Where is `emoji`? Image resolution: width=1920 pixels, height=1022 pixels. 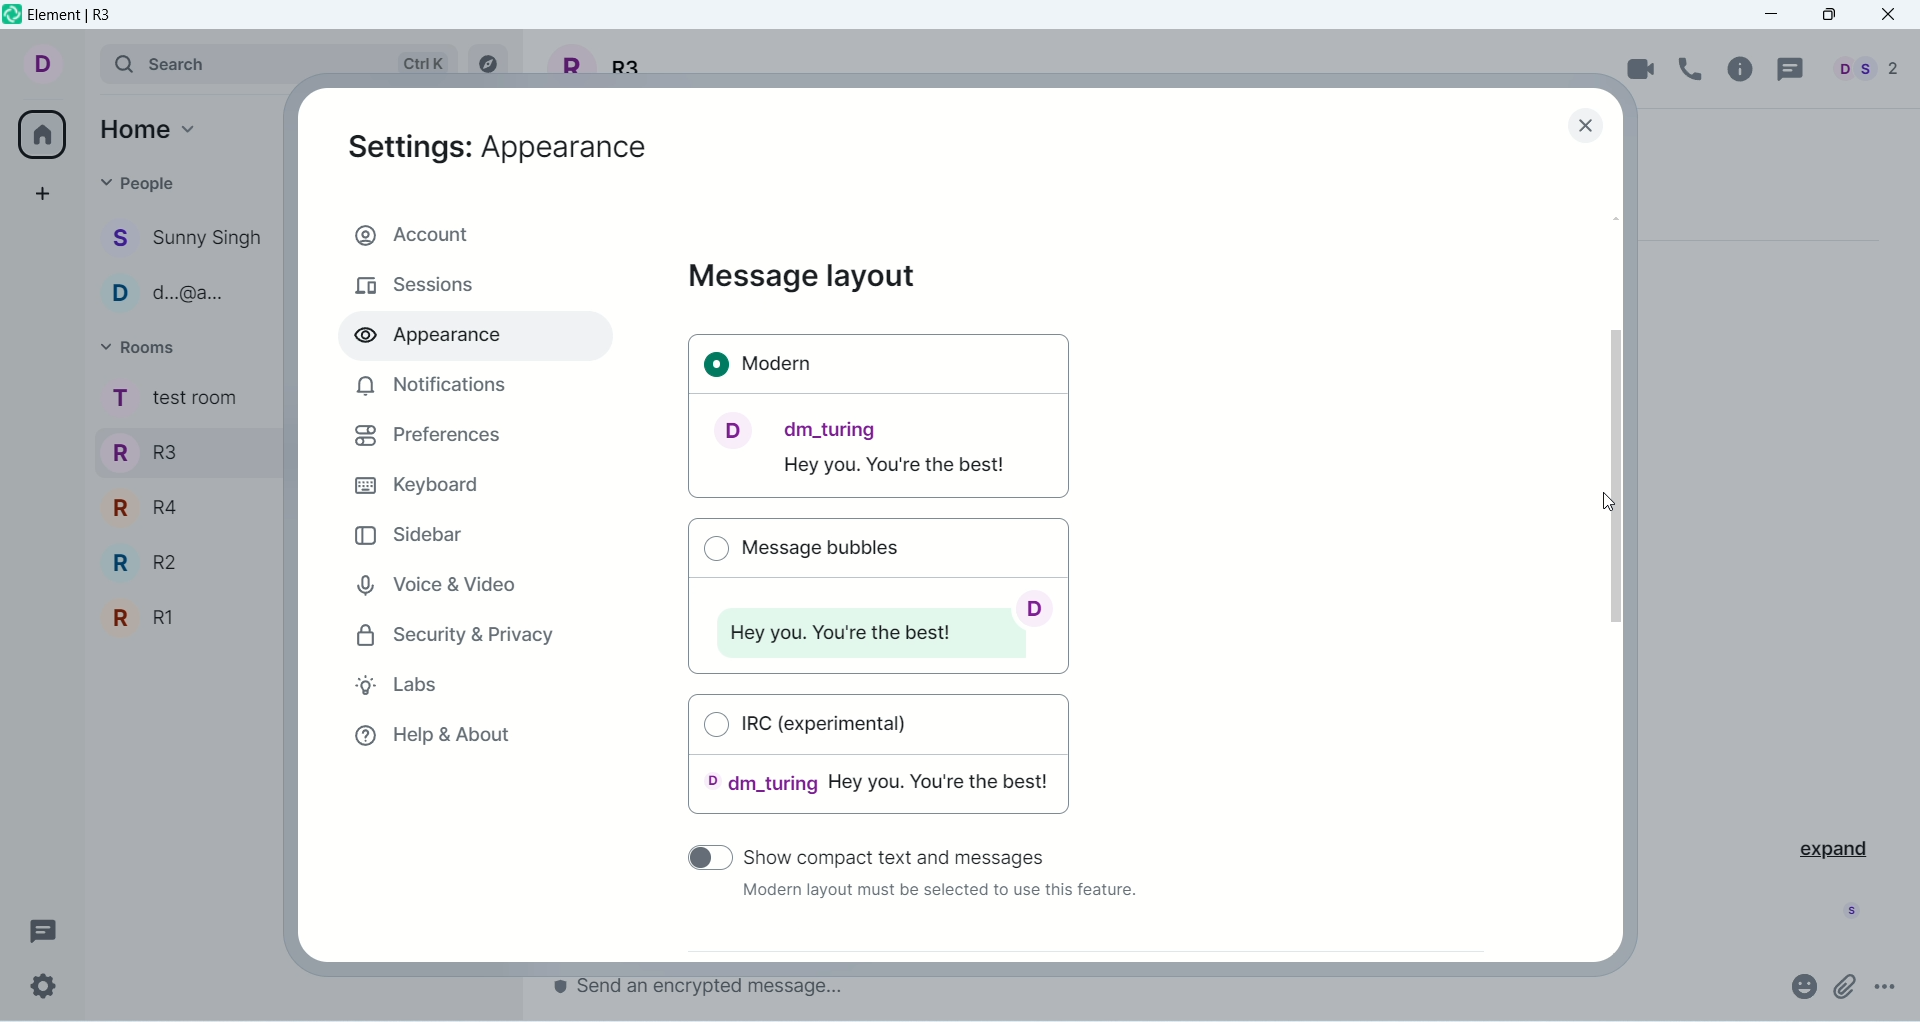
emoji is located at coordinates (1802, 985).